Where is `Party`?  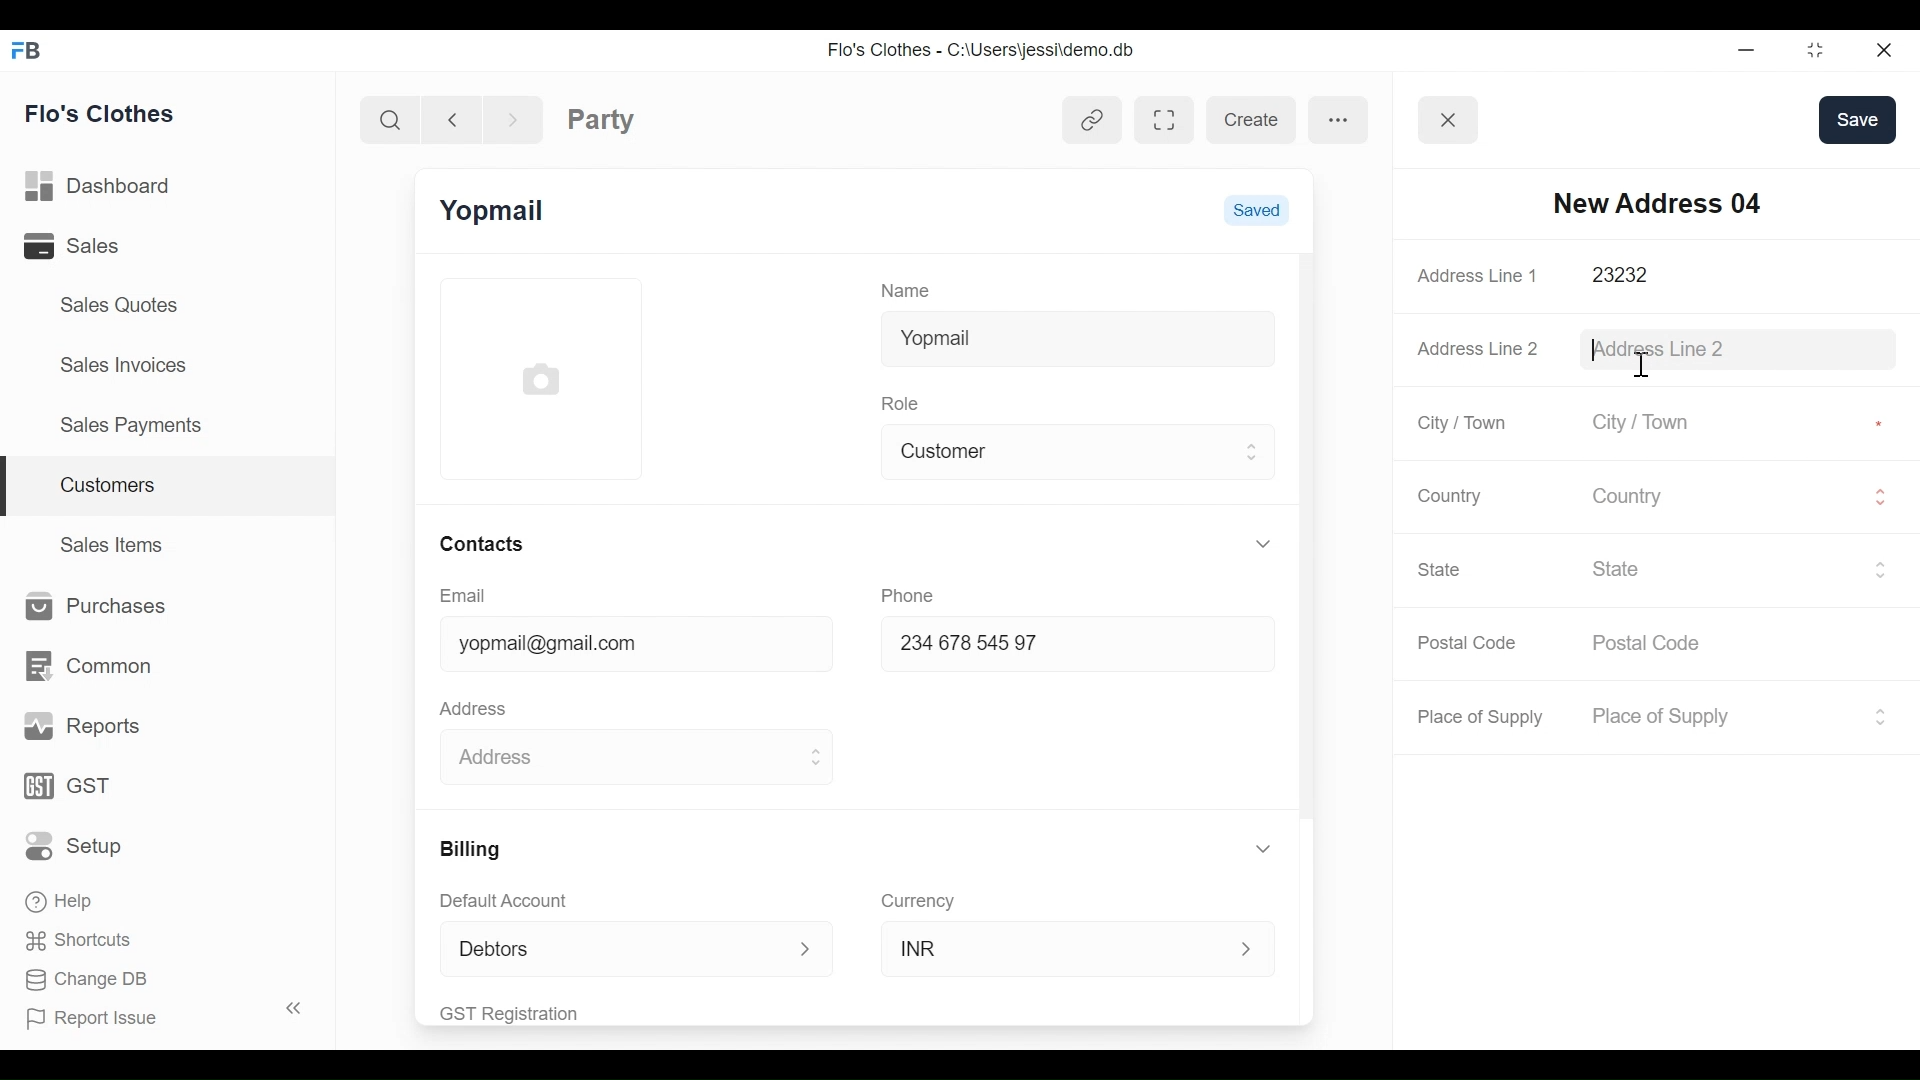
Party is located at coordinates (601, 119).